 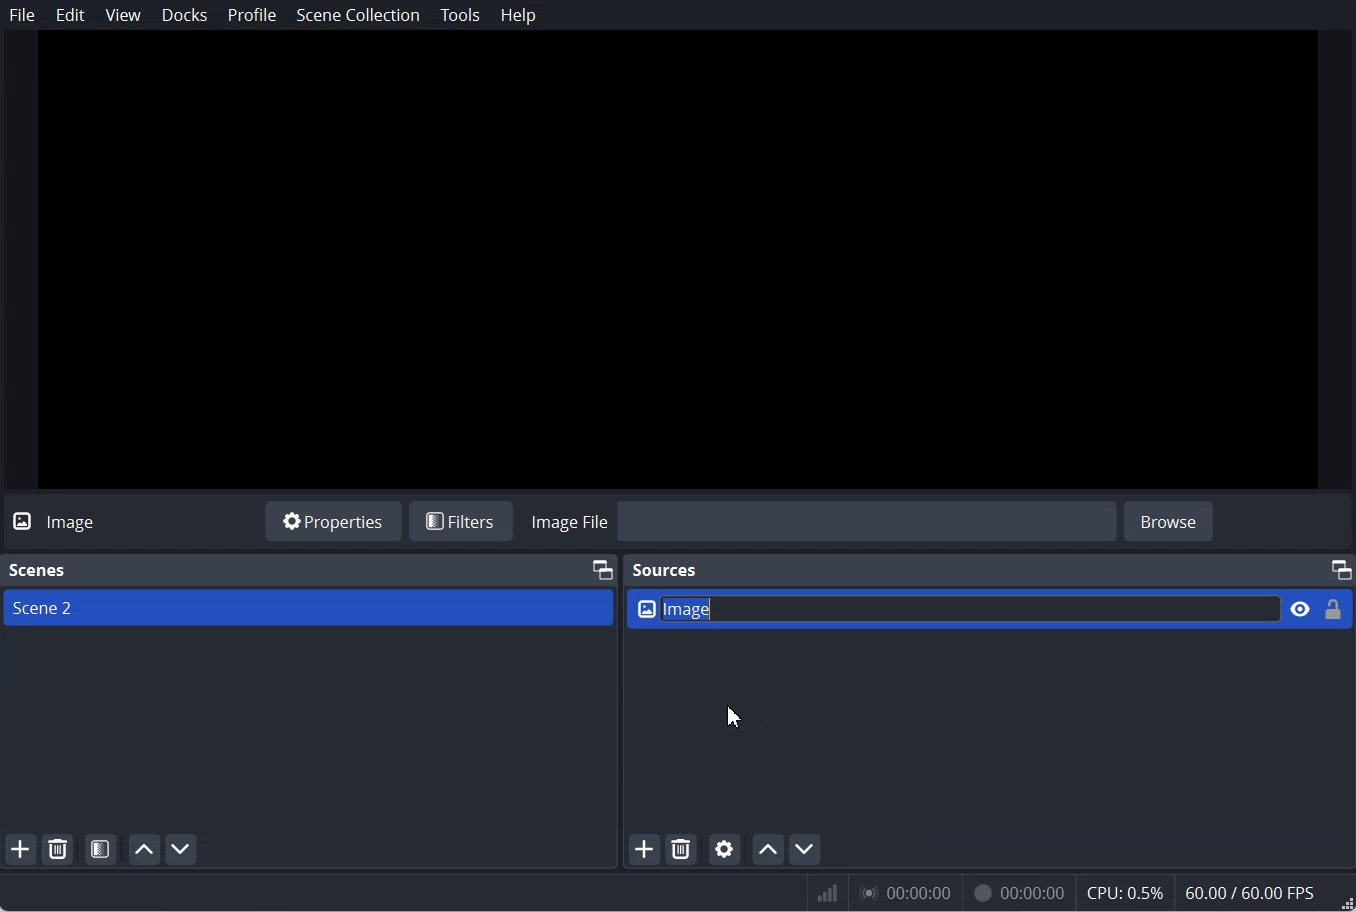 What do you see at coordinates (71, 15) in the screenshot?
I see `Edit` at bounding box center [71, 15].